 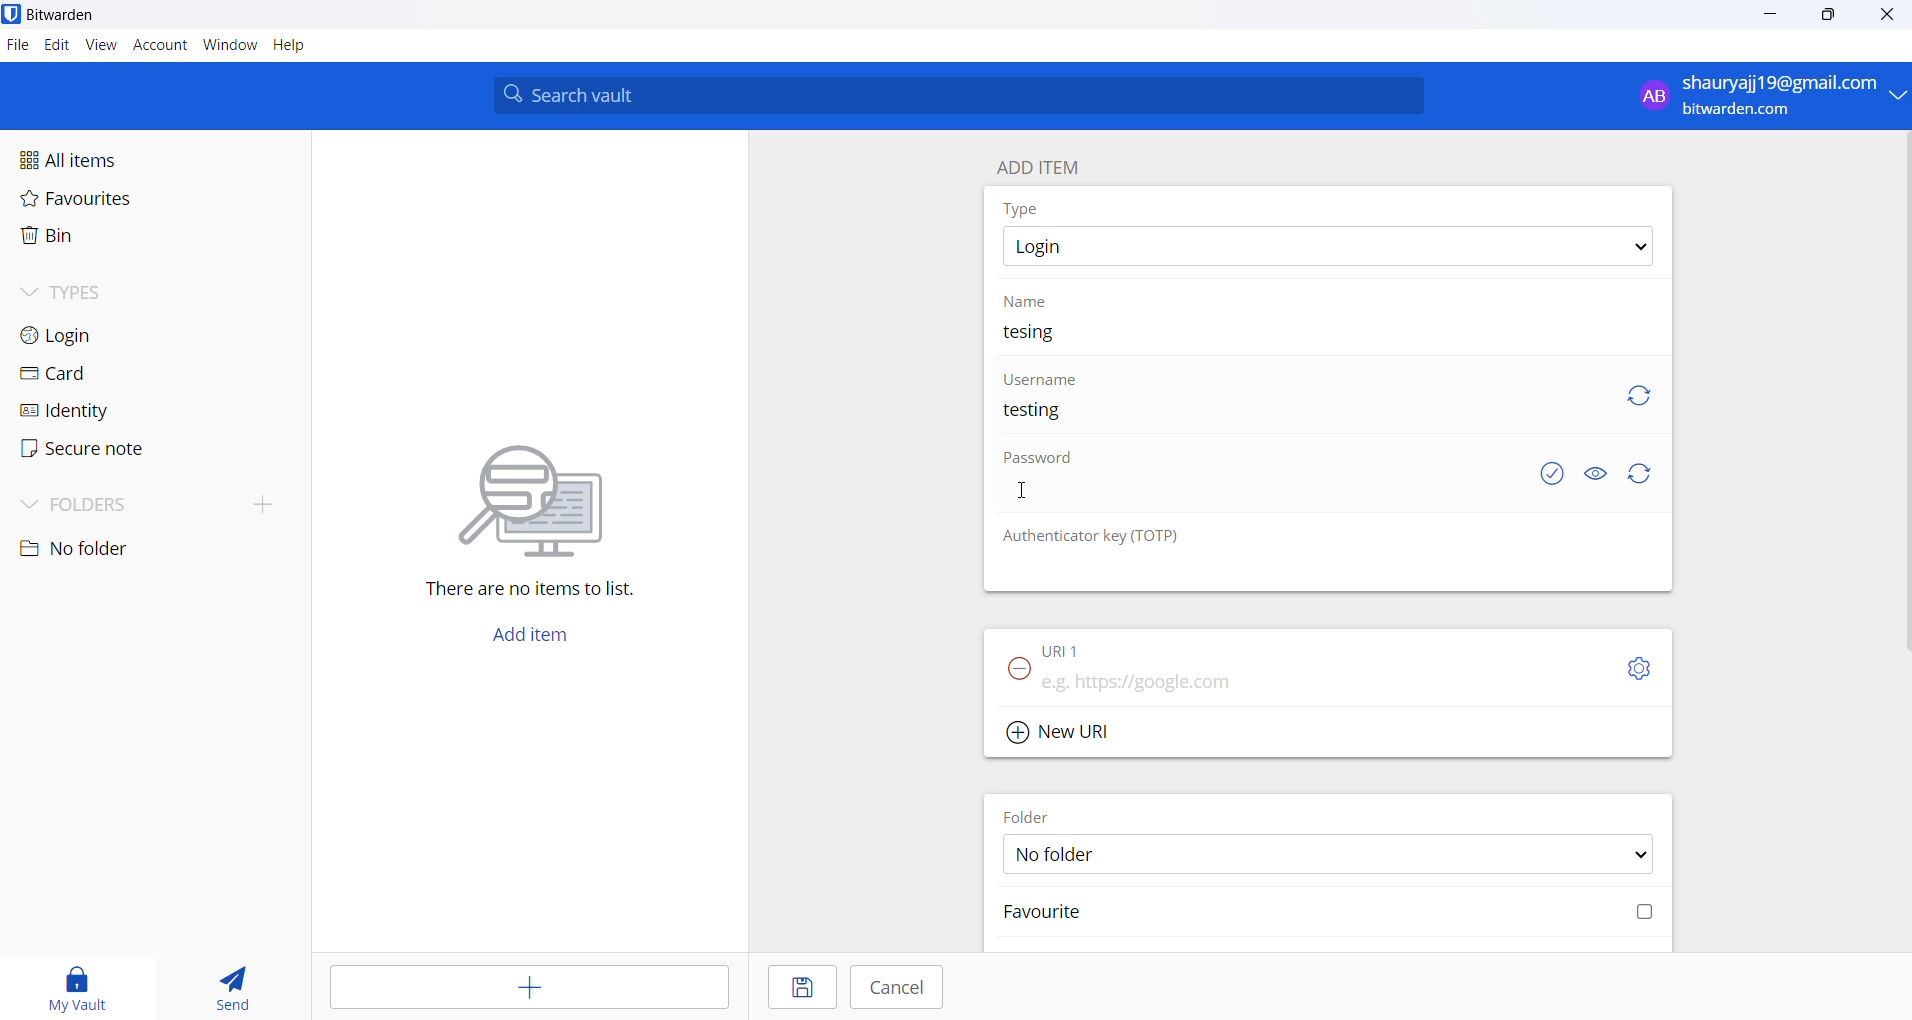 What do you see at coordinates (80, 375) in the screenshot?
I see `card` at bounding box center [80, 375].